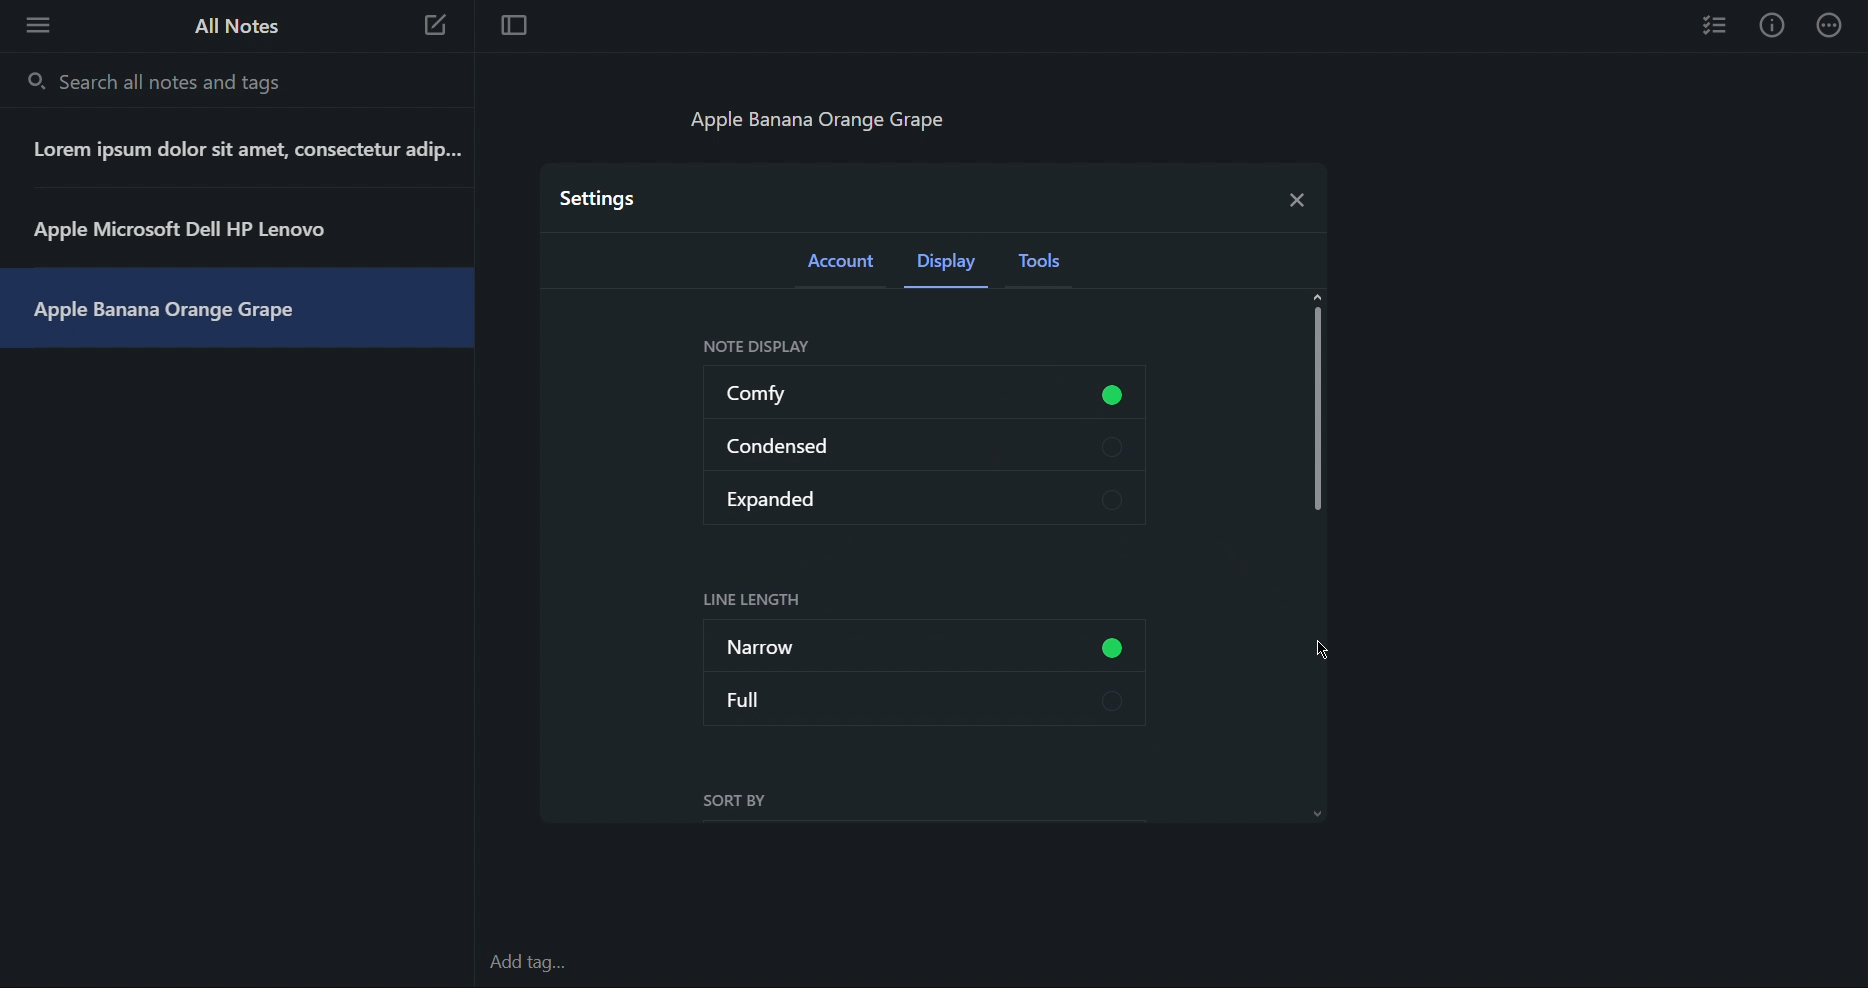 The height and width of the screenshot is (988, 1868). I want to click on button, so click(1117, 393).